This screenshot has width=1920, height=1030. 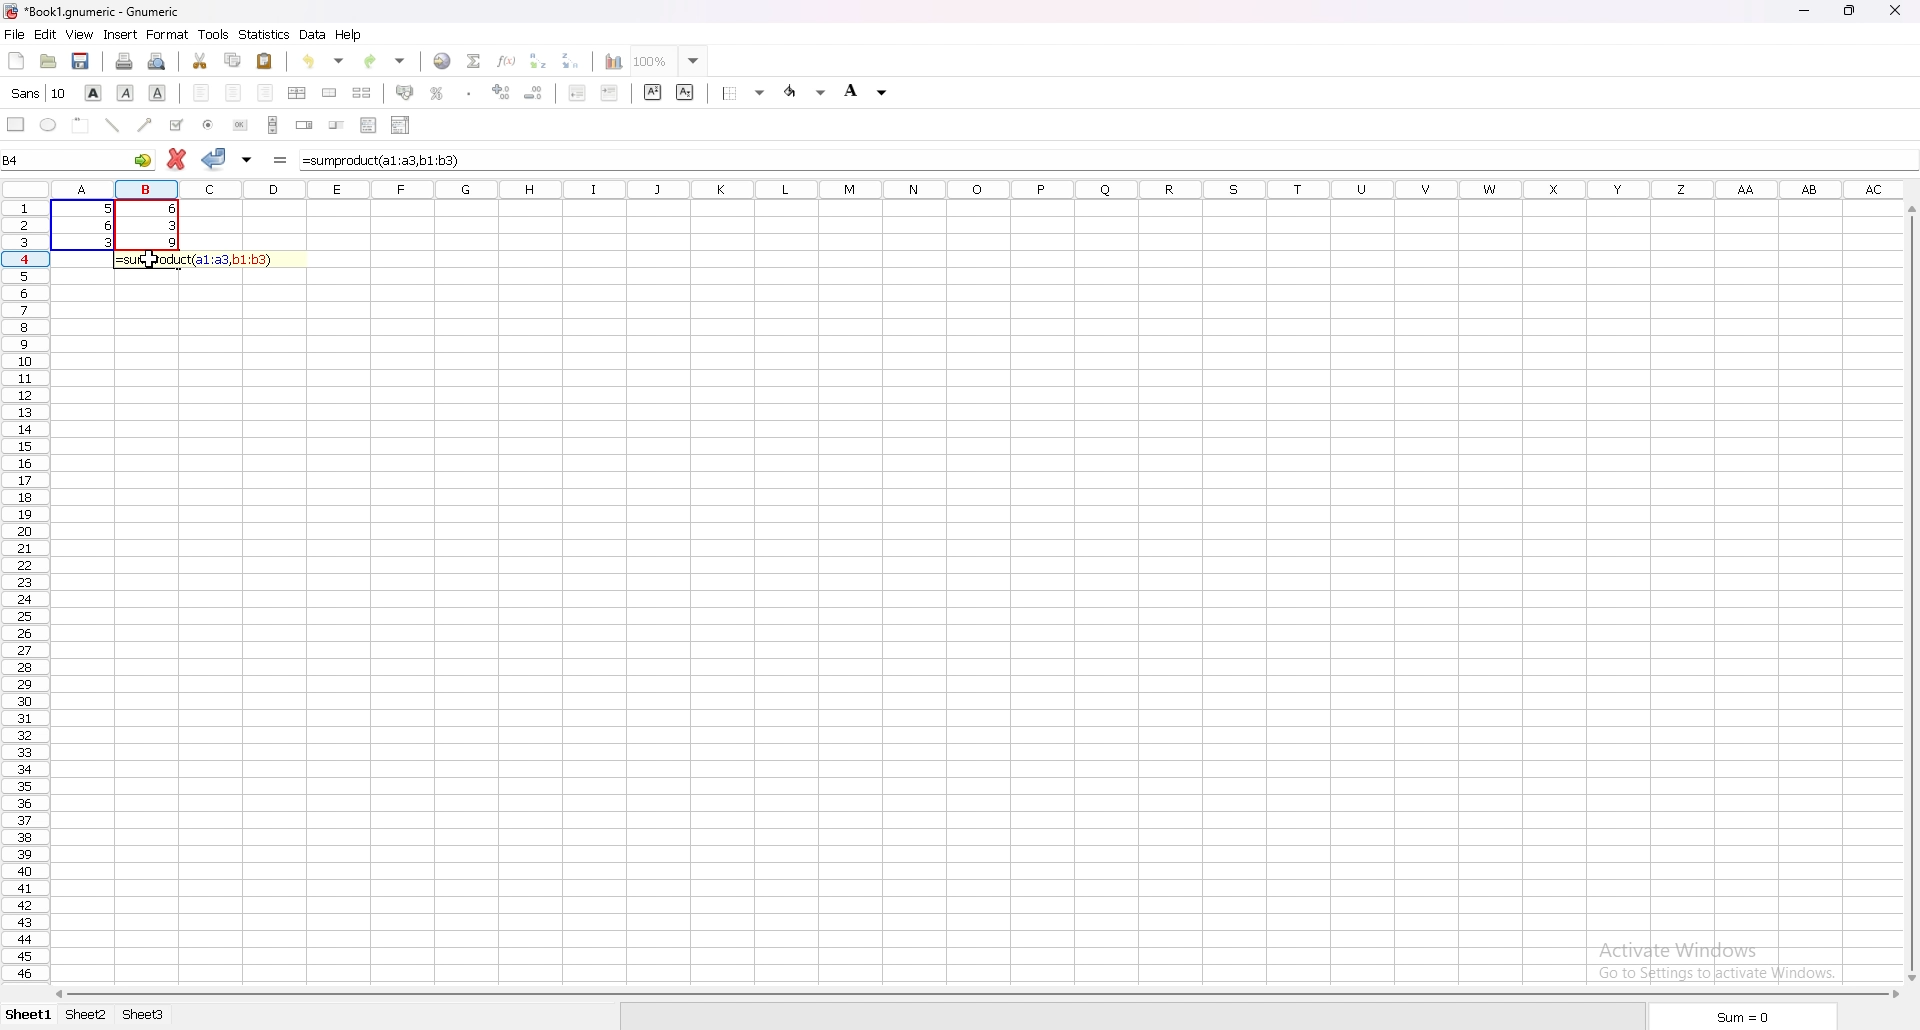 What do you see at coordinates (304, 125) in the screenshot?
I see `spin button` at bounding box center [304, 125].